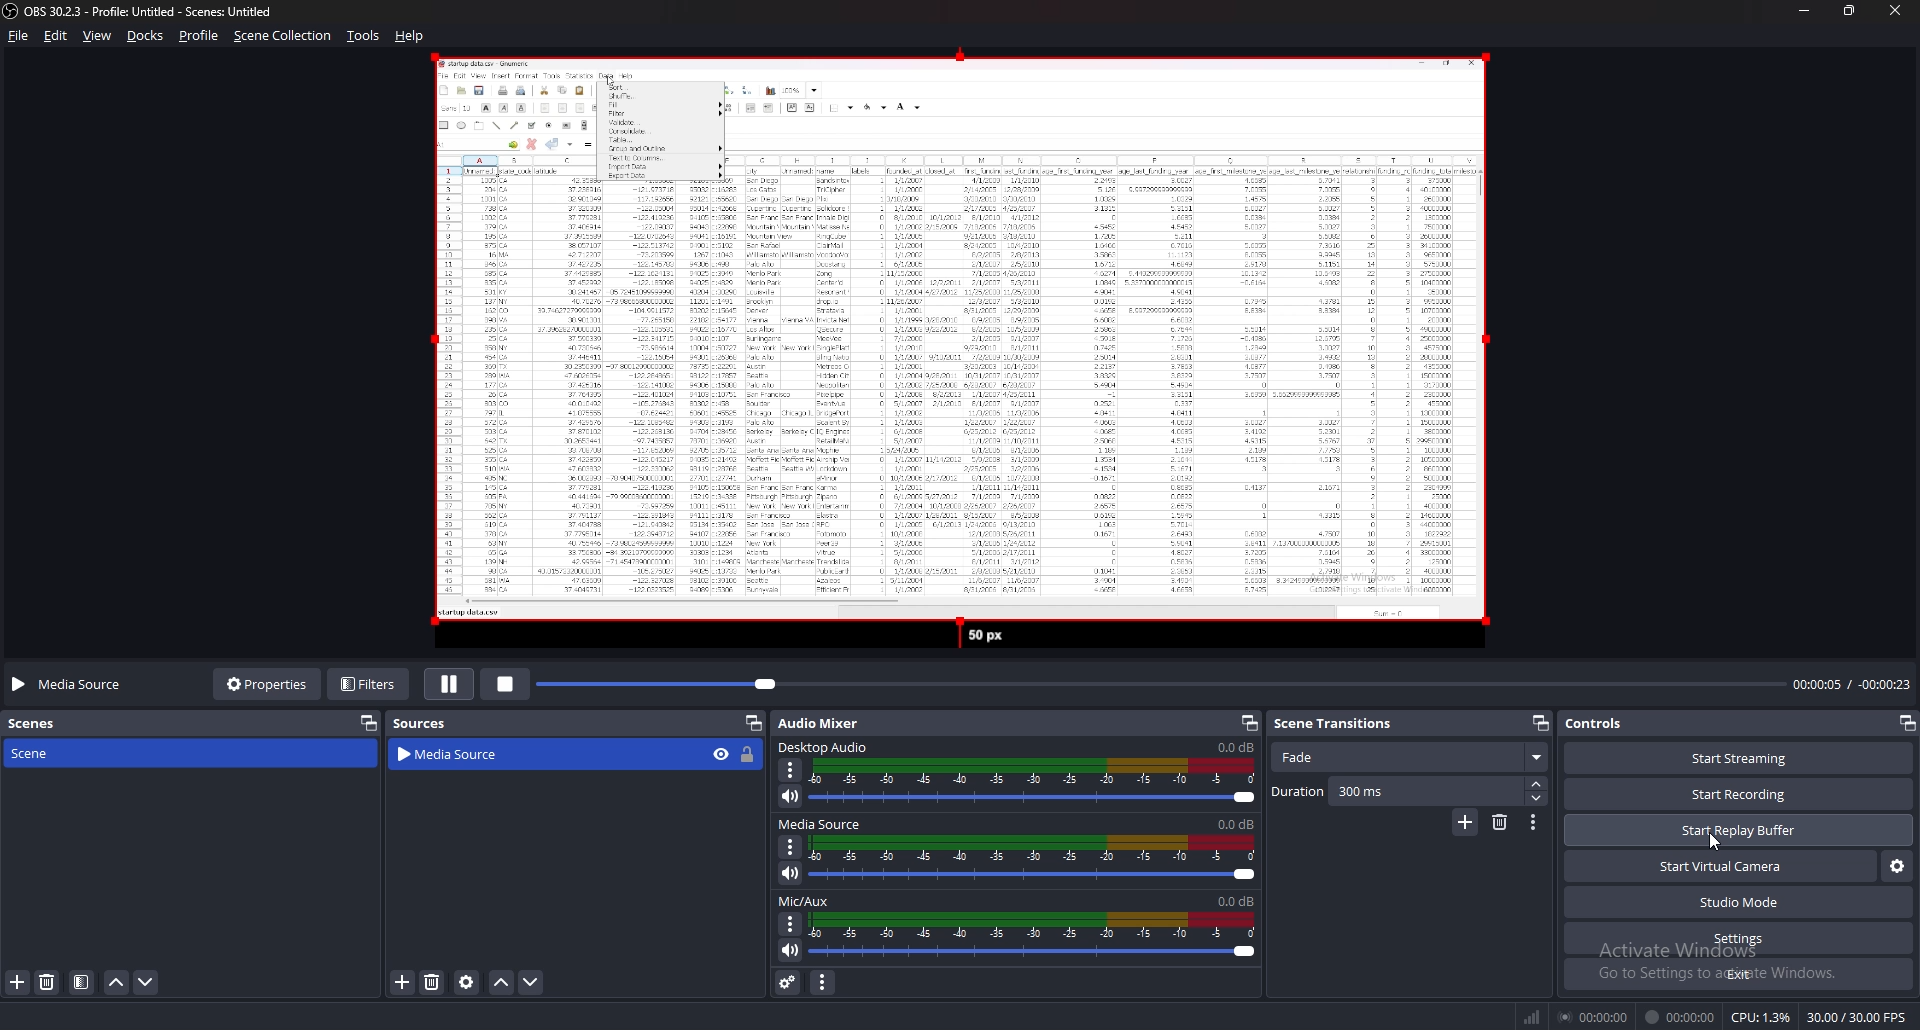 The height and width of the screenshot is (1030, 1920). I want to click on 0.0db, so click(1237, 902).